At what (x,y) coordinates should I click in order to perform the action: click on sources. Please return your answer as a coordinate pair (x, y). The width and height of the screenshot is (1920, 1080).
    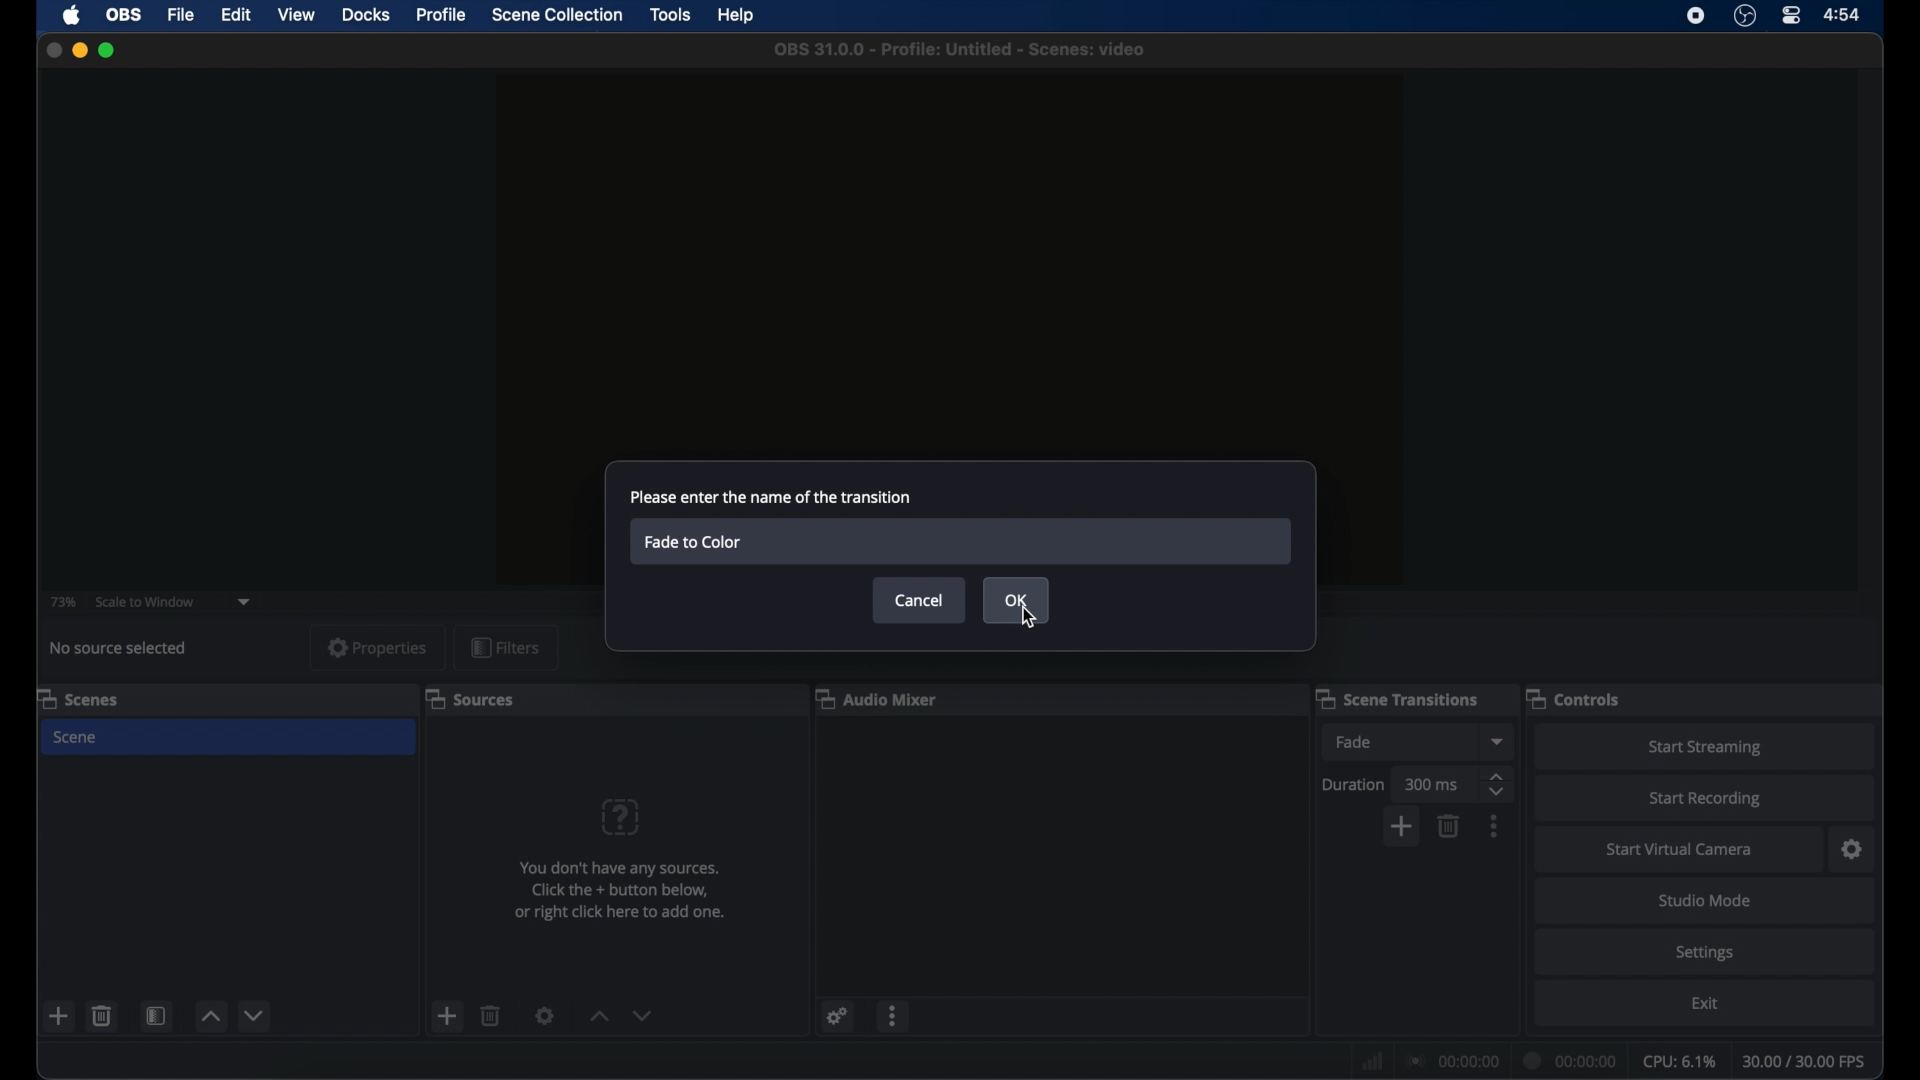
    Looking at the image, I should click on (470, 698).